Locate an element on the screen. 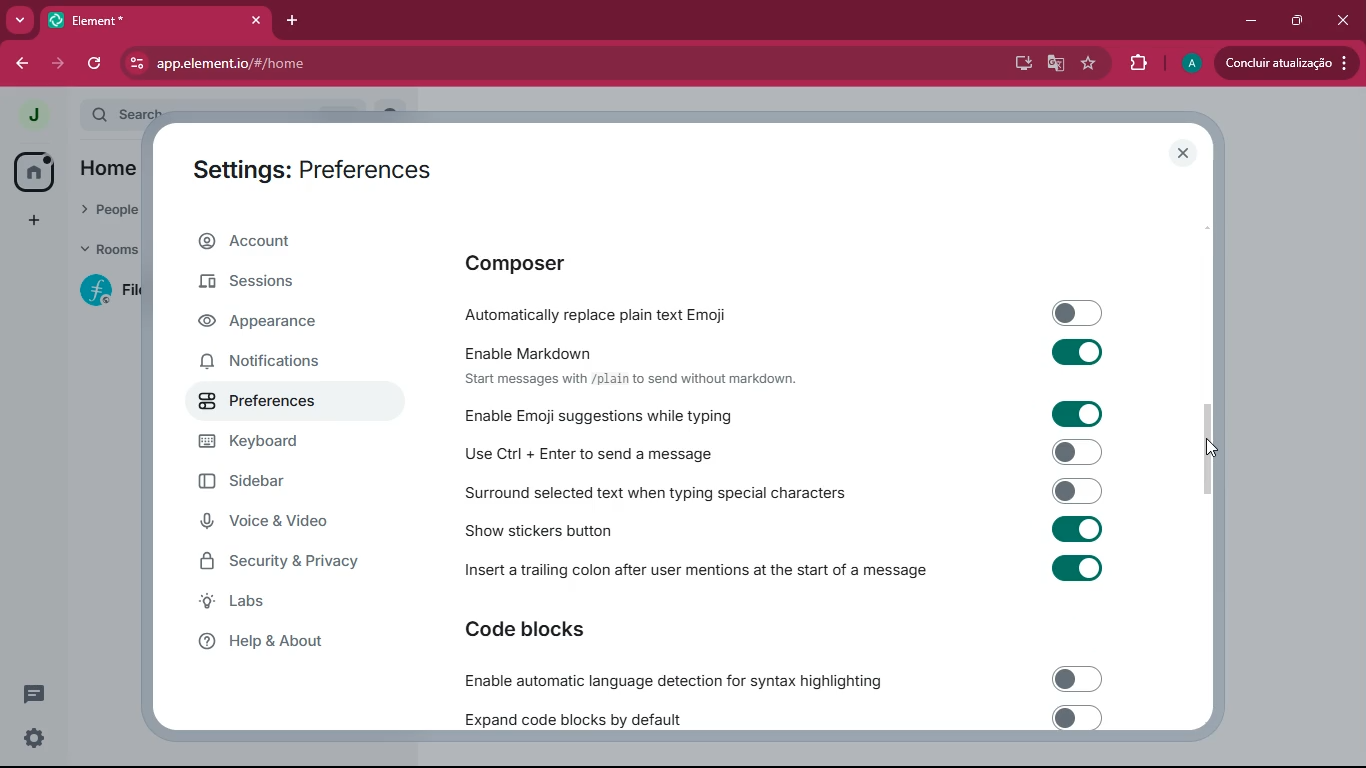  sidebar is located at coordinates (275, 483).